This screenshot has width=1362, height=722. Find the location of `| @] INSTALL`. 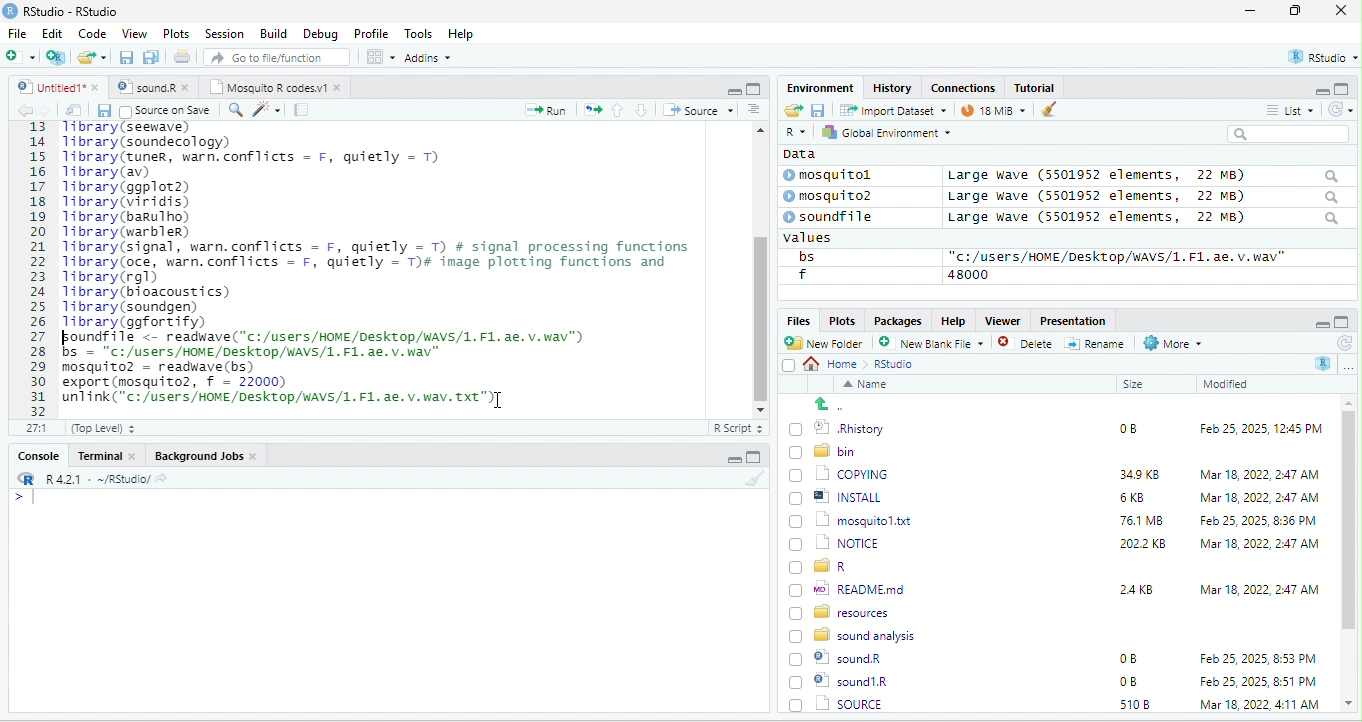

| @] INSTALL is located at coordinates (839, 496).